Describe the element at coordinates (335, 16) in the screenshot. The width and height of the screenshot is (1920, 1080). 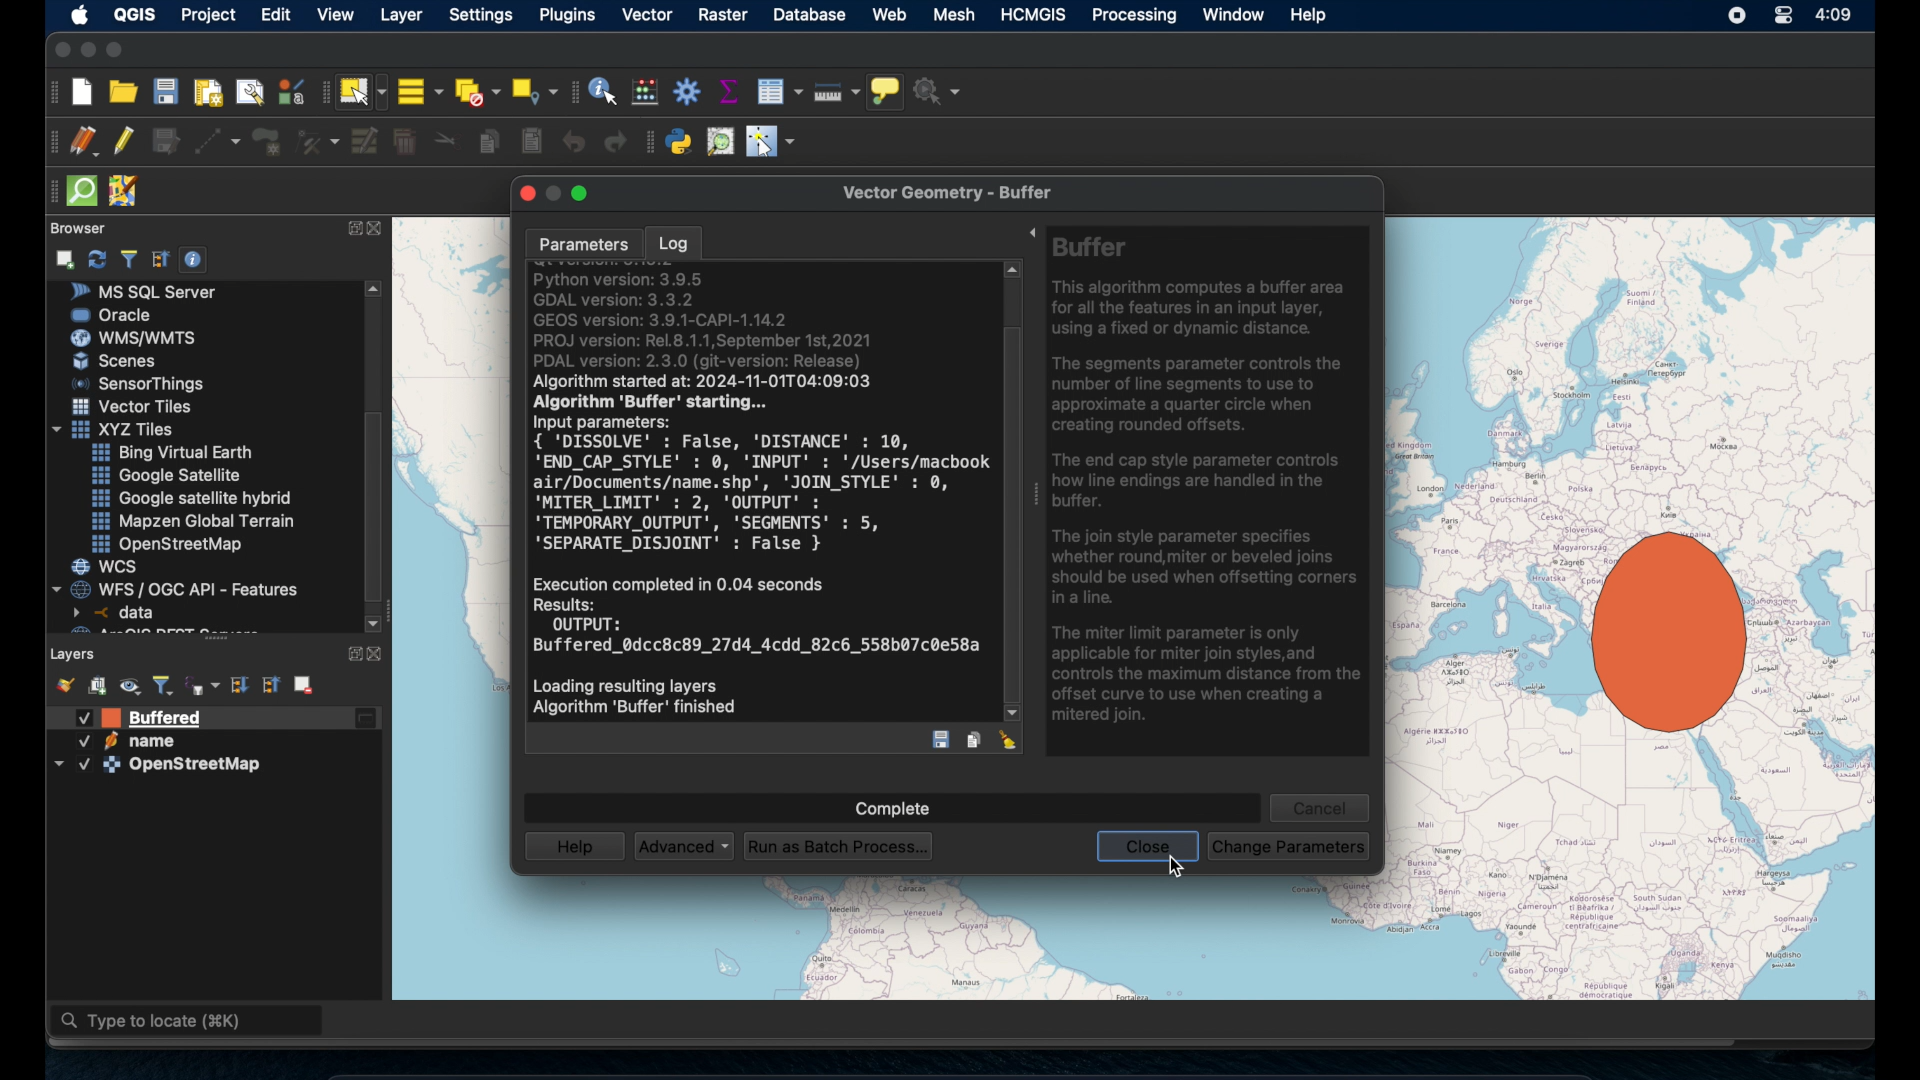
I see `view` at that location.